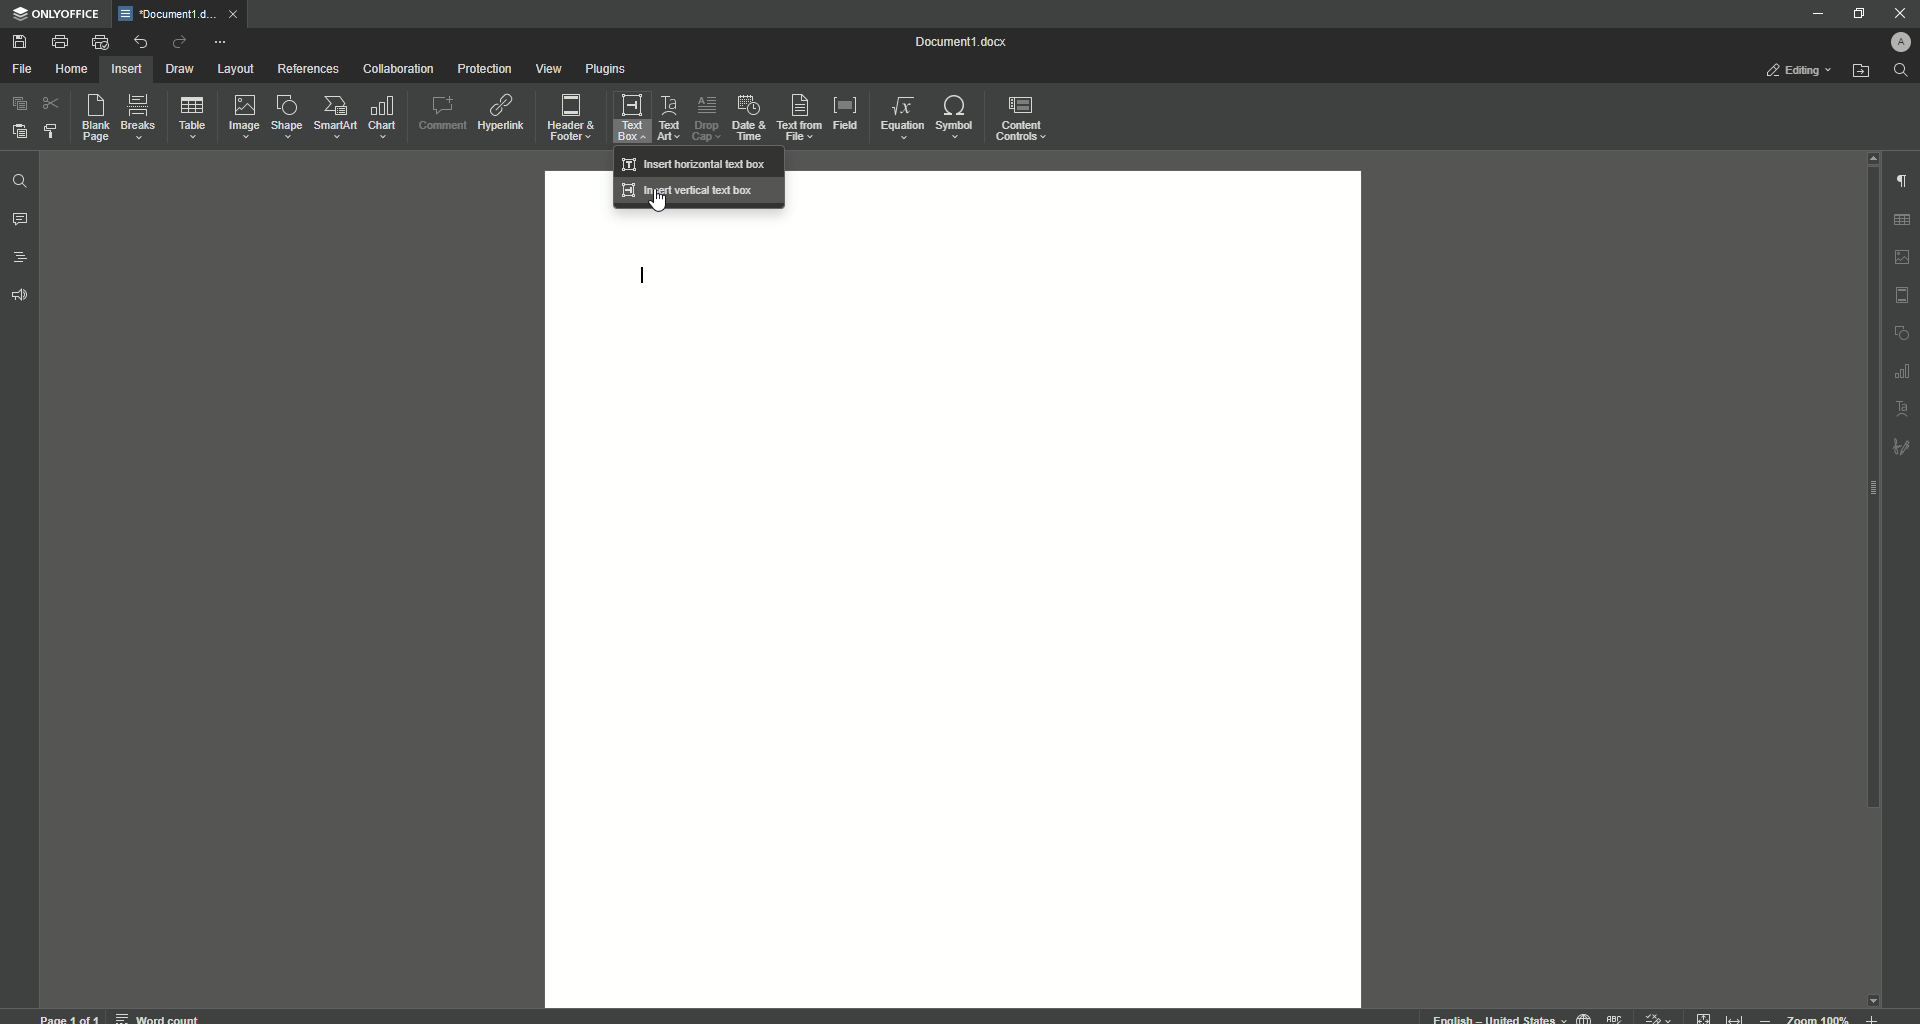 This screenshot has height=1024, width=1920. Describe the element at coordinates (178, 44) in the screenshot. I see `Redo` at that location.